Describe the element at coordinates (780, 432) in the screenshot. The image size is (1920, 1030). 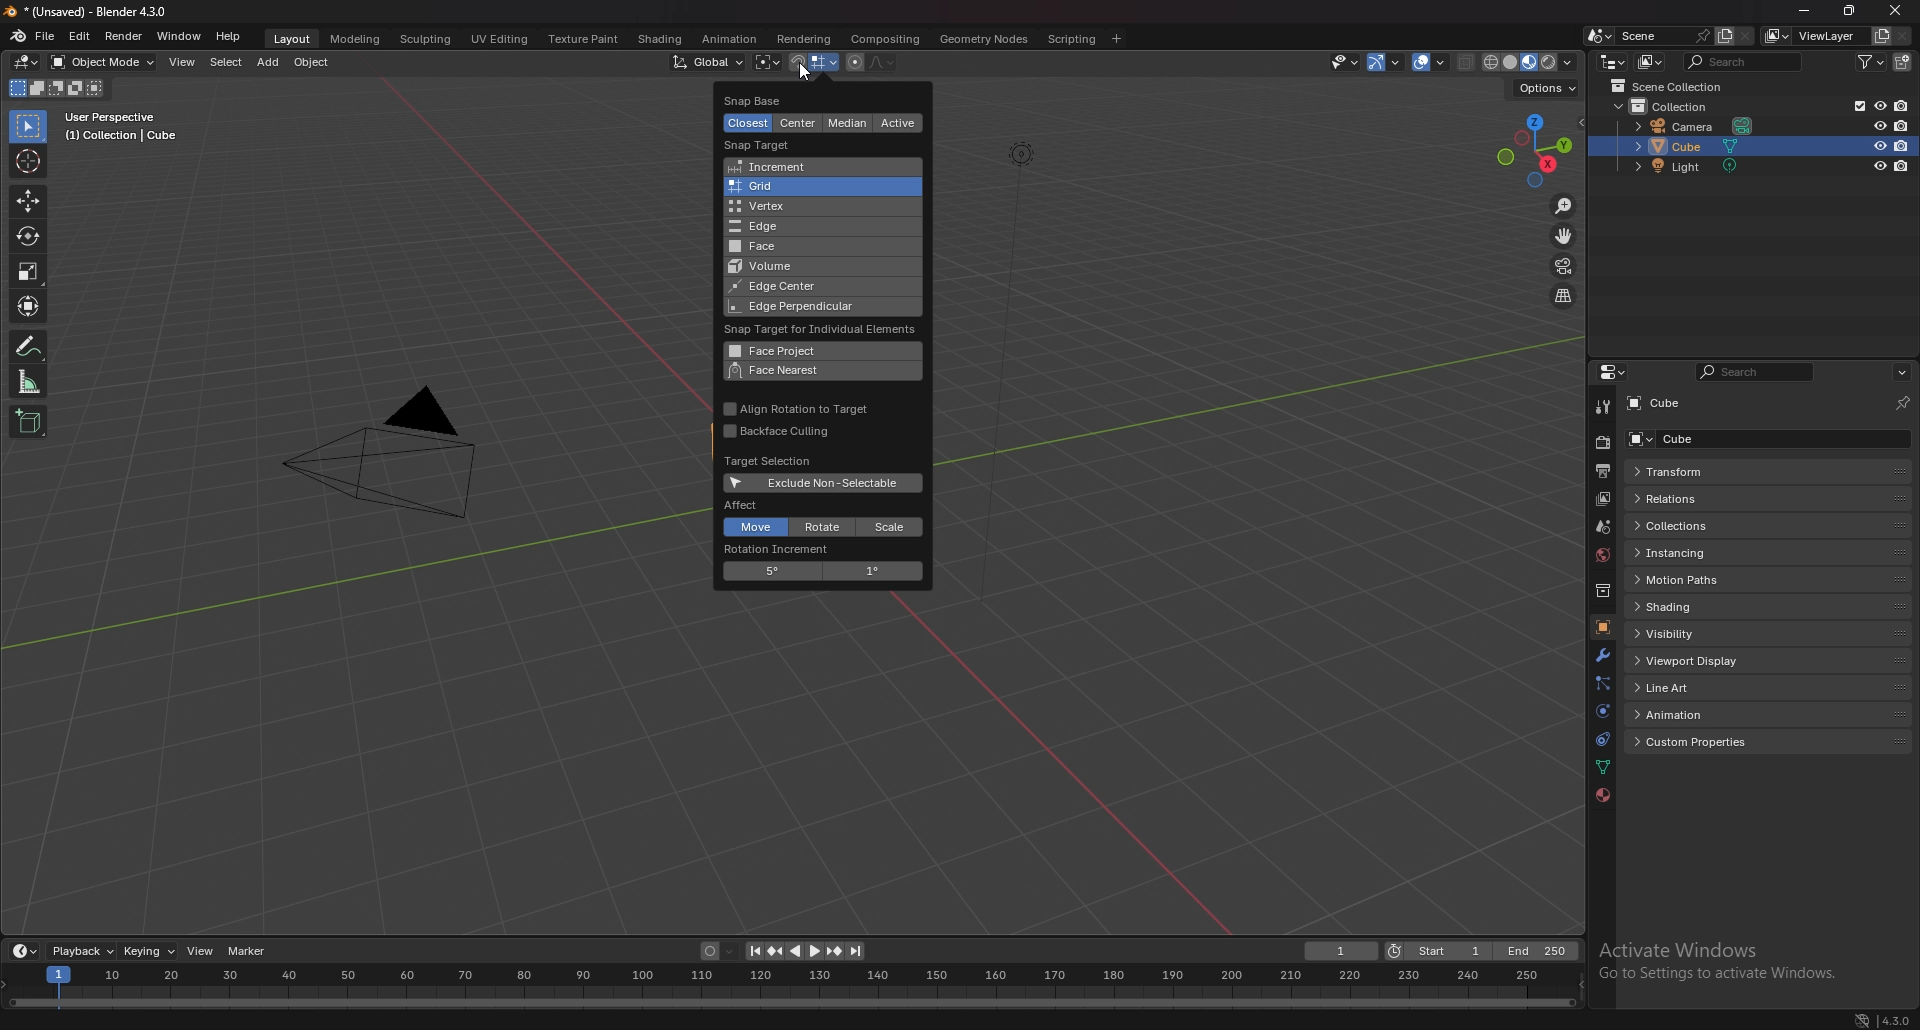
I see `backface culling` at that location.